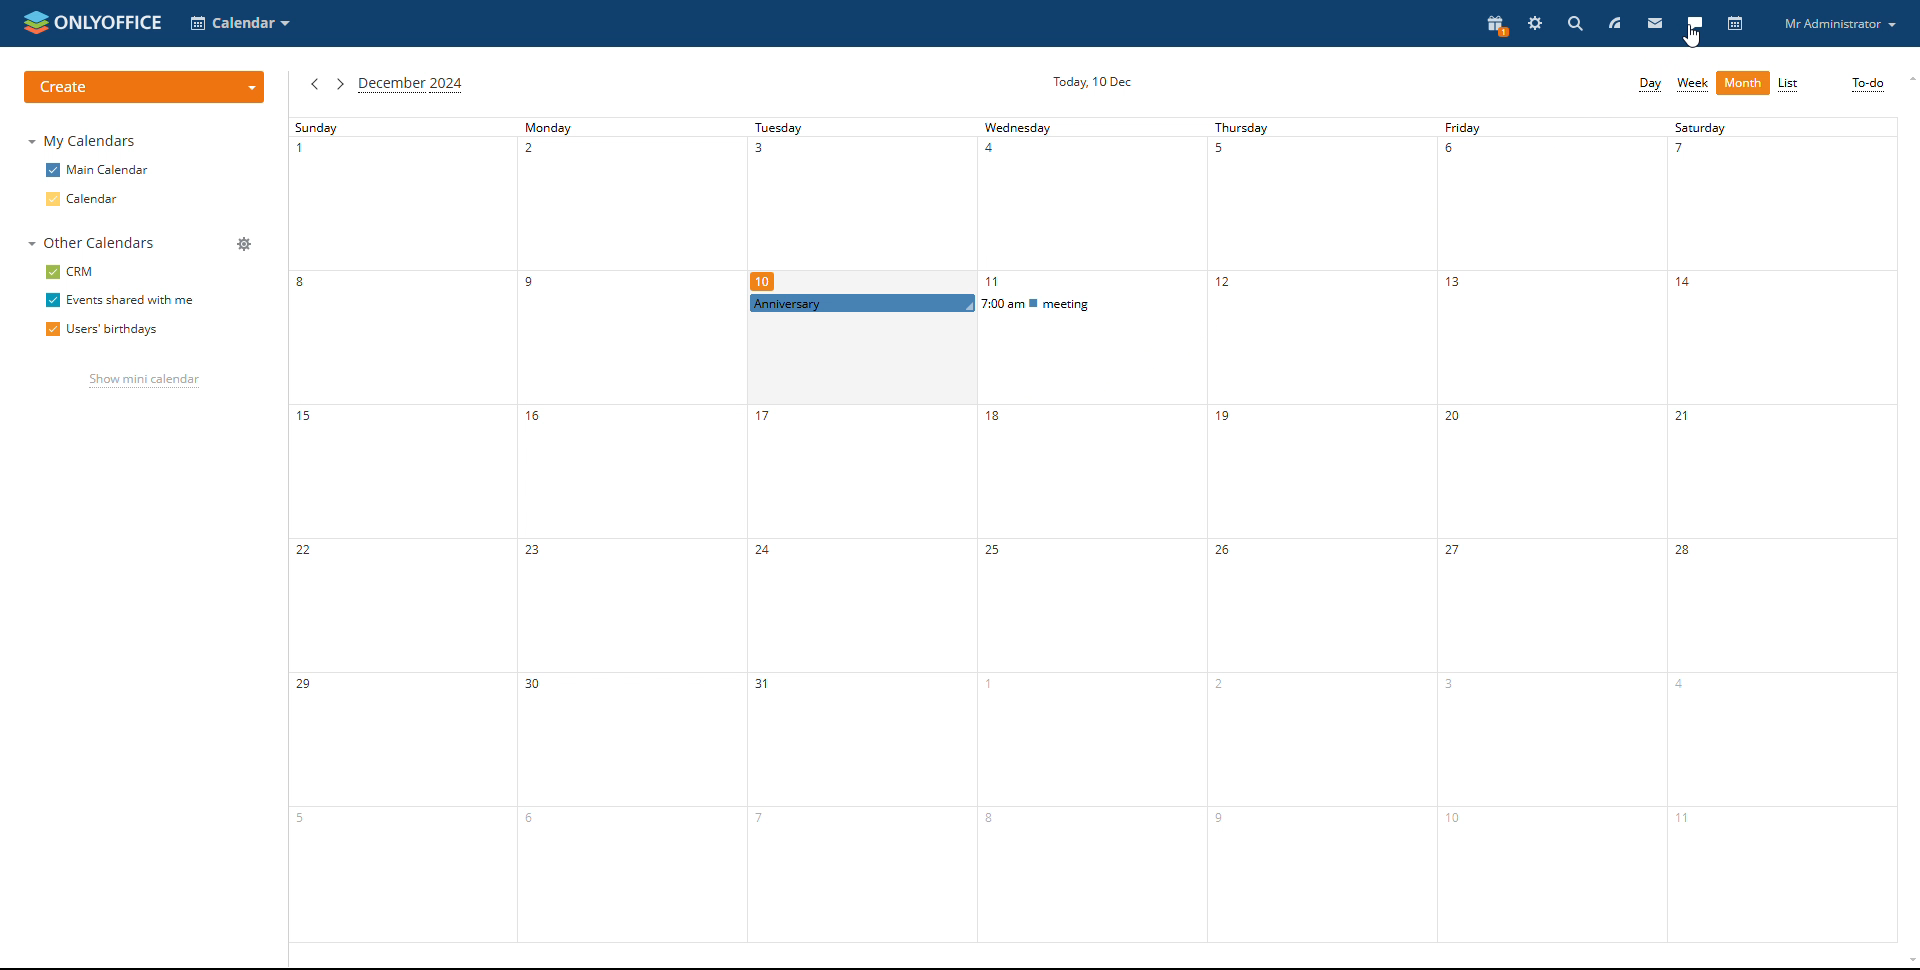 The image size is (1920, 970). What do you see at coordinates (246, 243) in the screenshot?
I see `manage` at bounding box center [246, 243].